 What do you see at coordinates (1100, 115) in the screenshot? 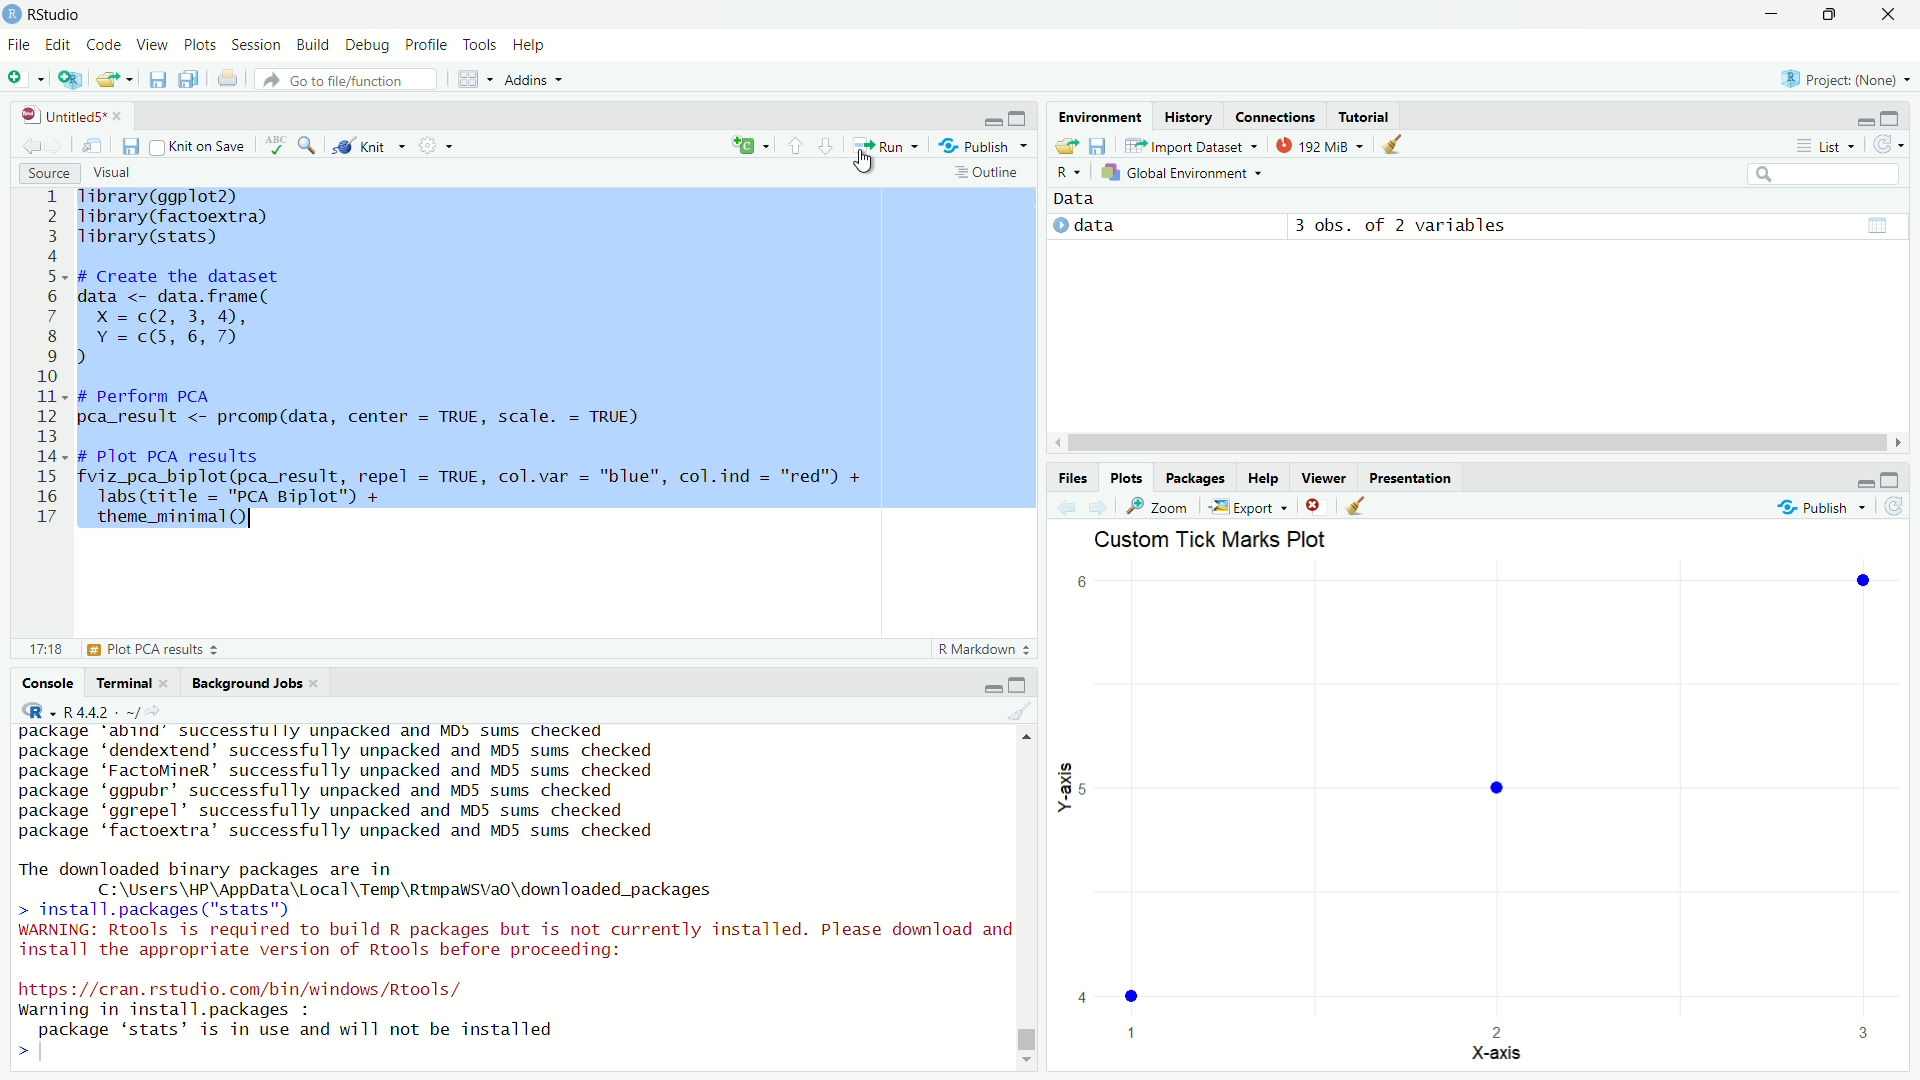
I see `environment` at bounding box center [1100, 115].